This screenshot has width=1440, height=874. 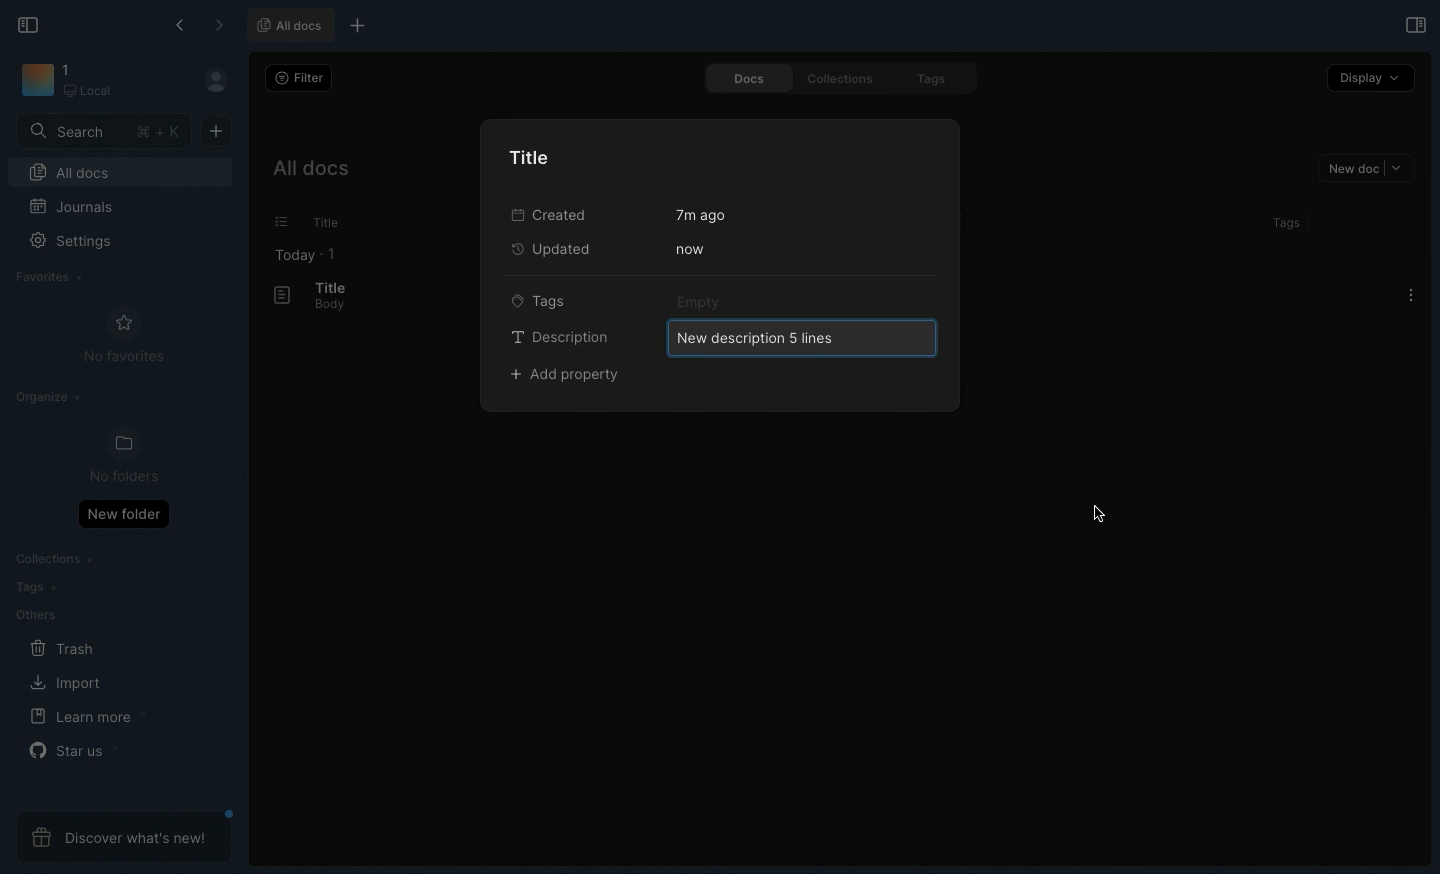 What do you see at coordinates (1103, 519) in the screenshot?
I see `cursor` at bounding box center [1103, 519].